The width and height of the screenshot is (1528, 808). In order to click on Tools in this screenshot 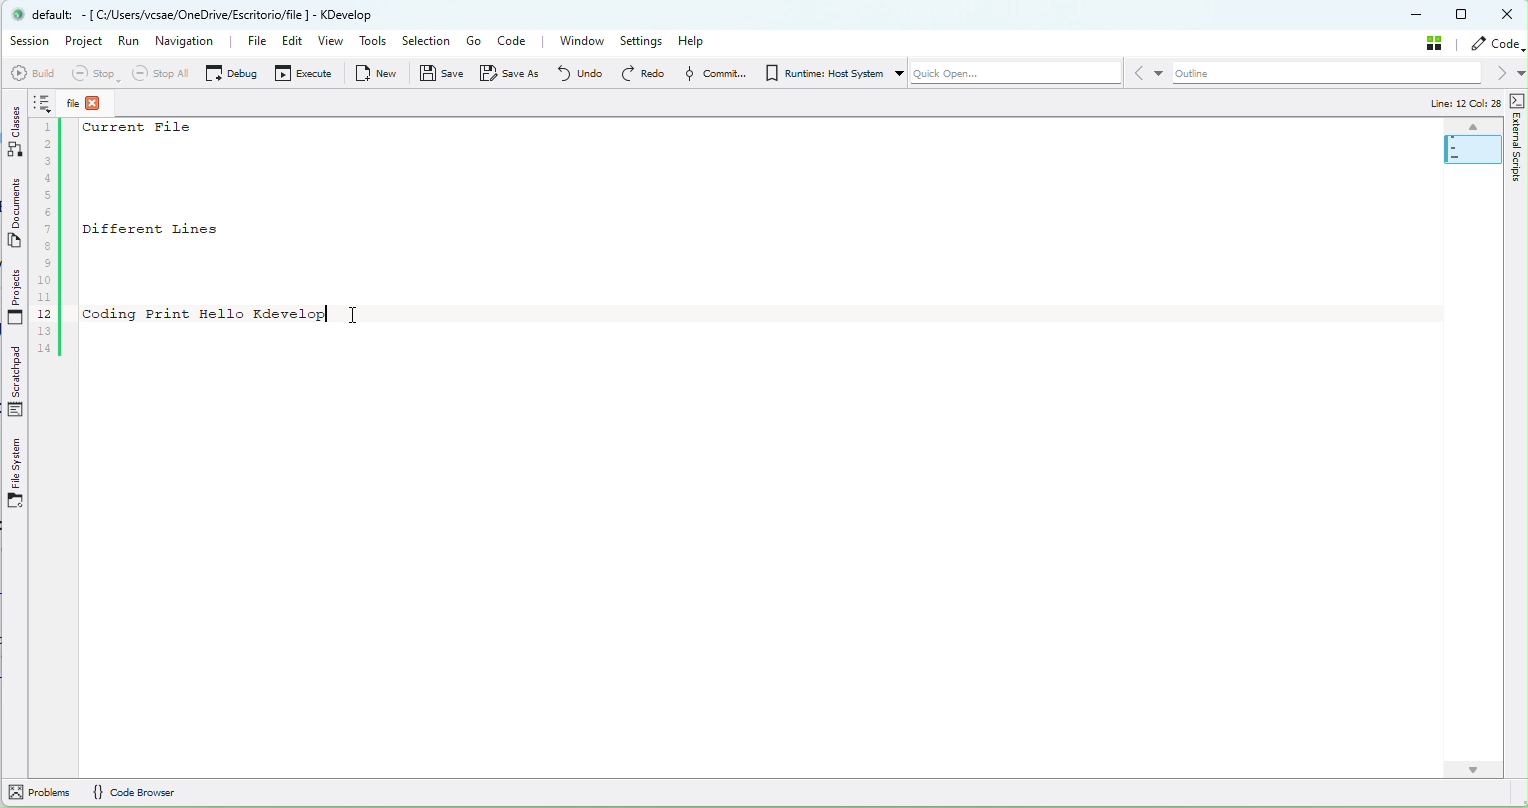, I will do `click(374, 43)`.